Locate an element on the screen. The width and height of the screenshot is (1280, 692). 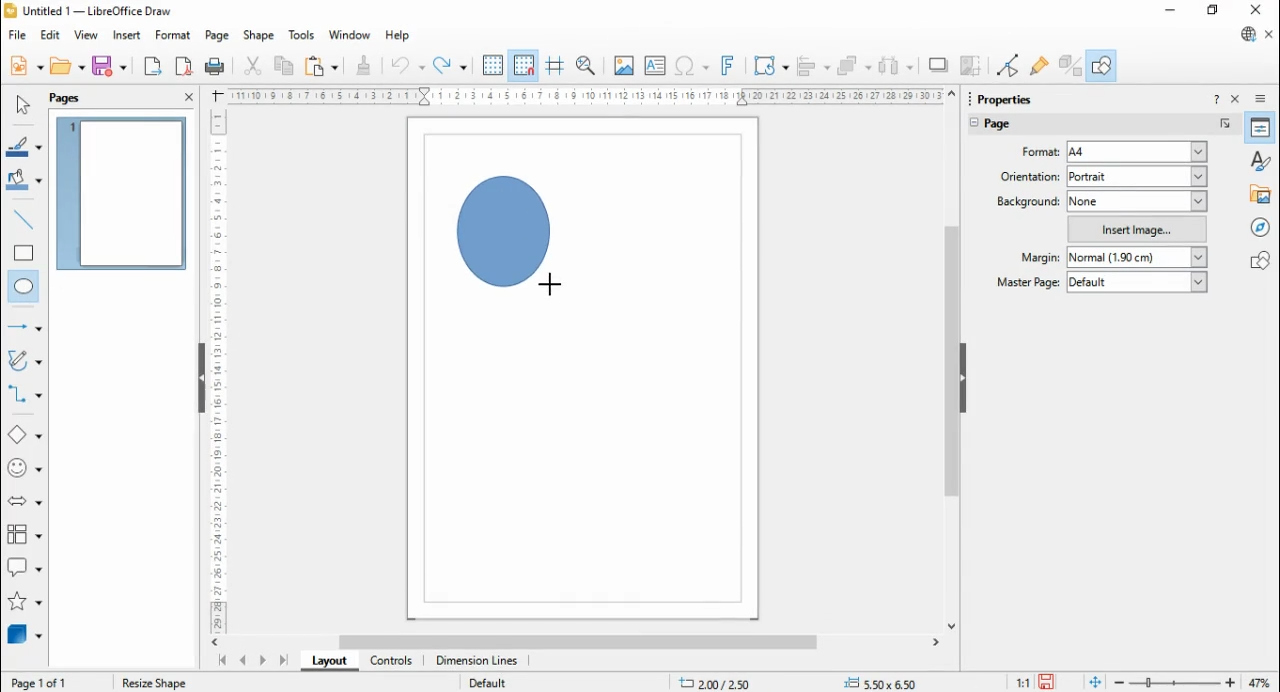
flowchart is located at coordinates (25, 538).